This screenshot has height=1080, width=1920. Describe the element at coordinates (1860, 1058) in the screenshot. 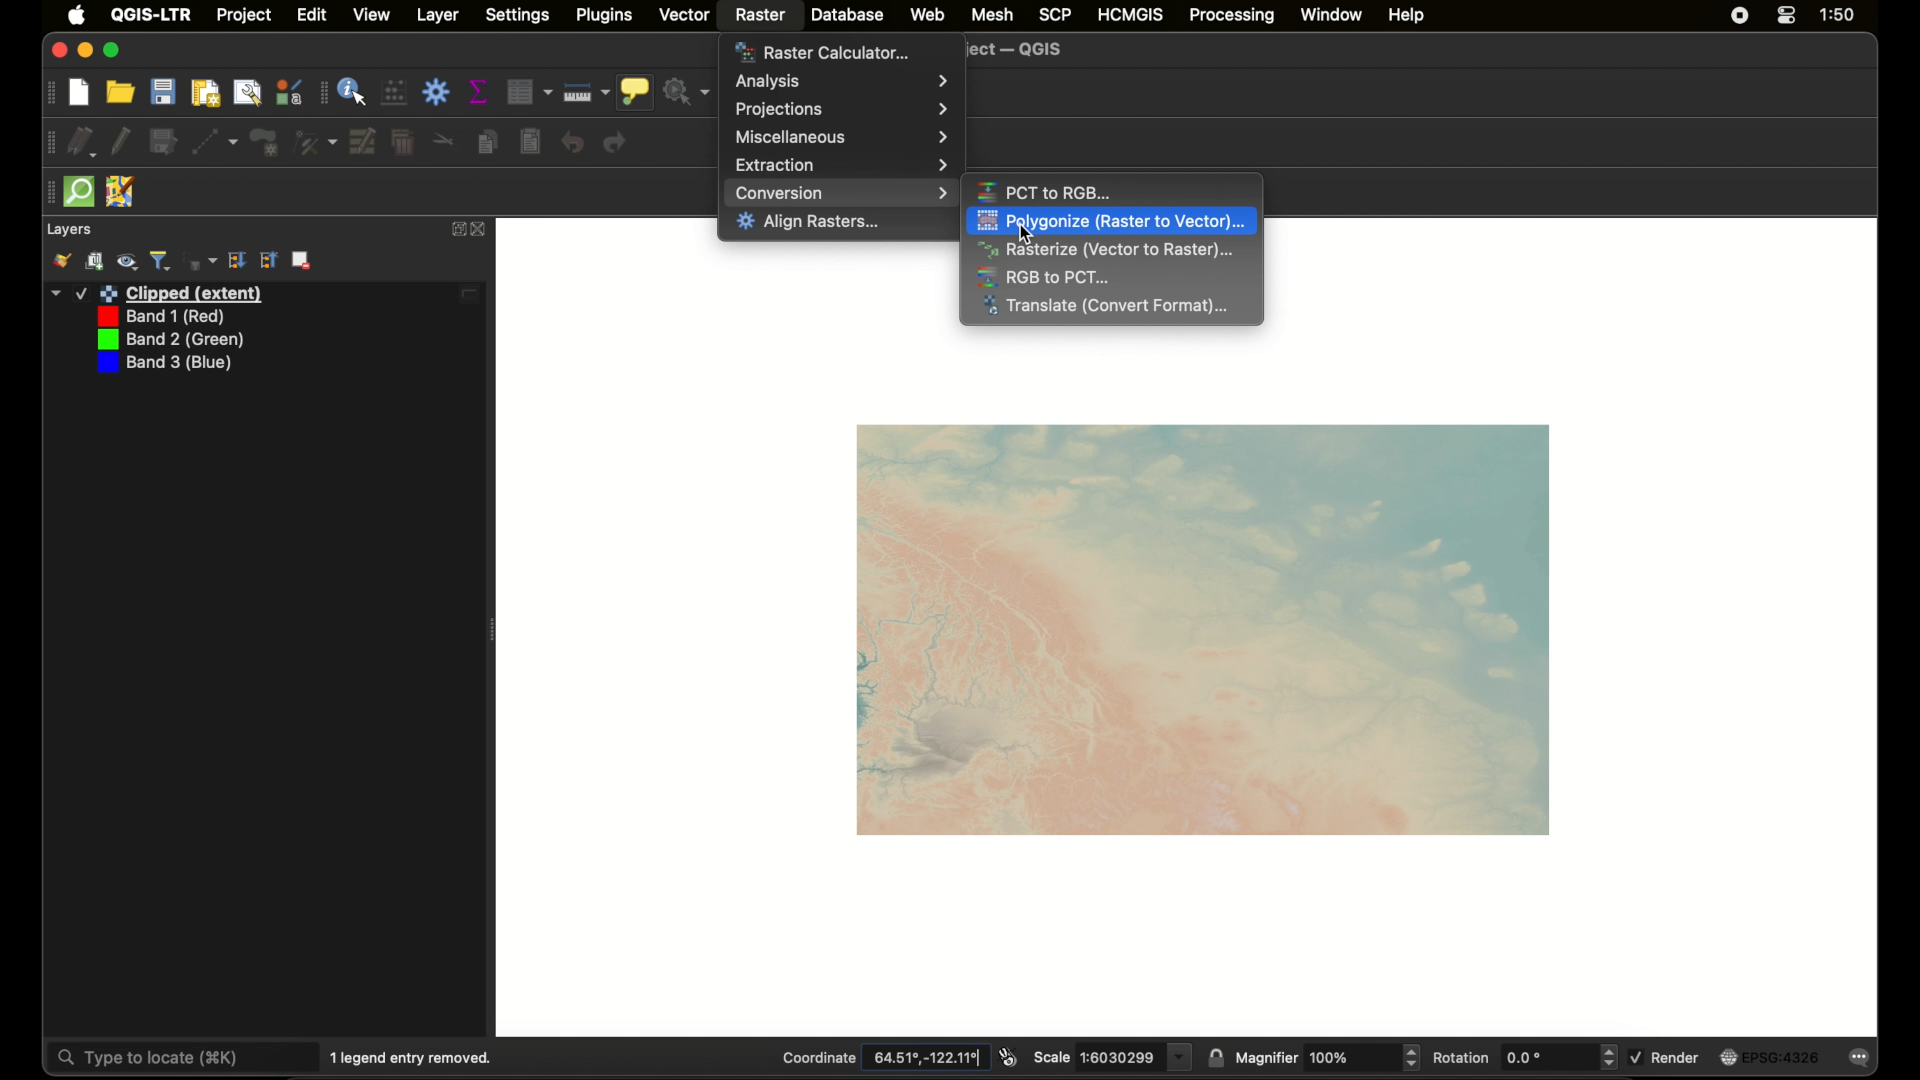

I see `messages` at that location.